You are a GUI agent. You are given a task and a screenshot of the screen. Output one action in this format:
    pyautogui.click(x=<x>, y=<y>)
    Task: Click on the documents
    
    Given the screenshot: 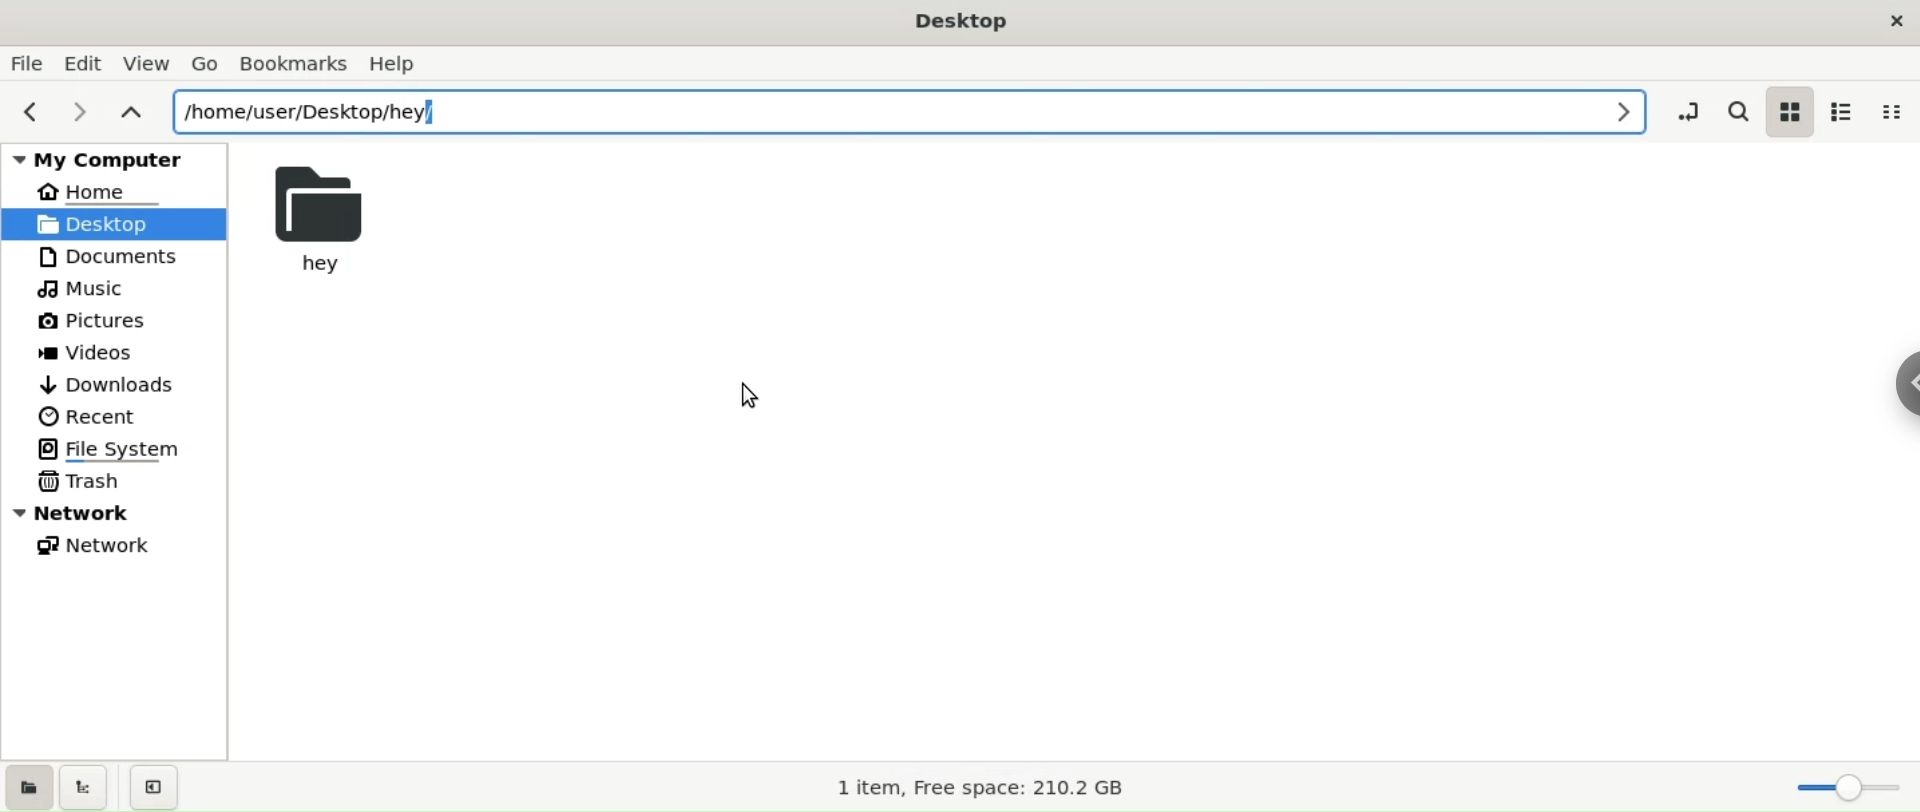 What is the action you would take?
    pyautogui.click(x=106, y=258)
    